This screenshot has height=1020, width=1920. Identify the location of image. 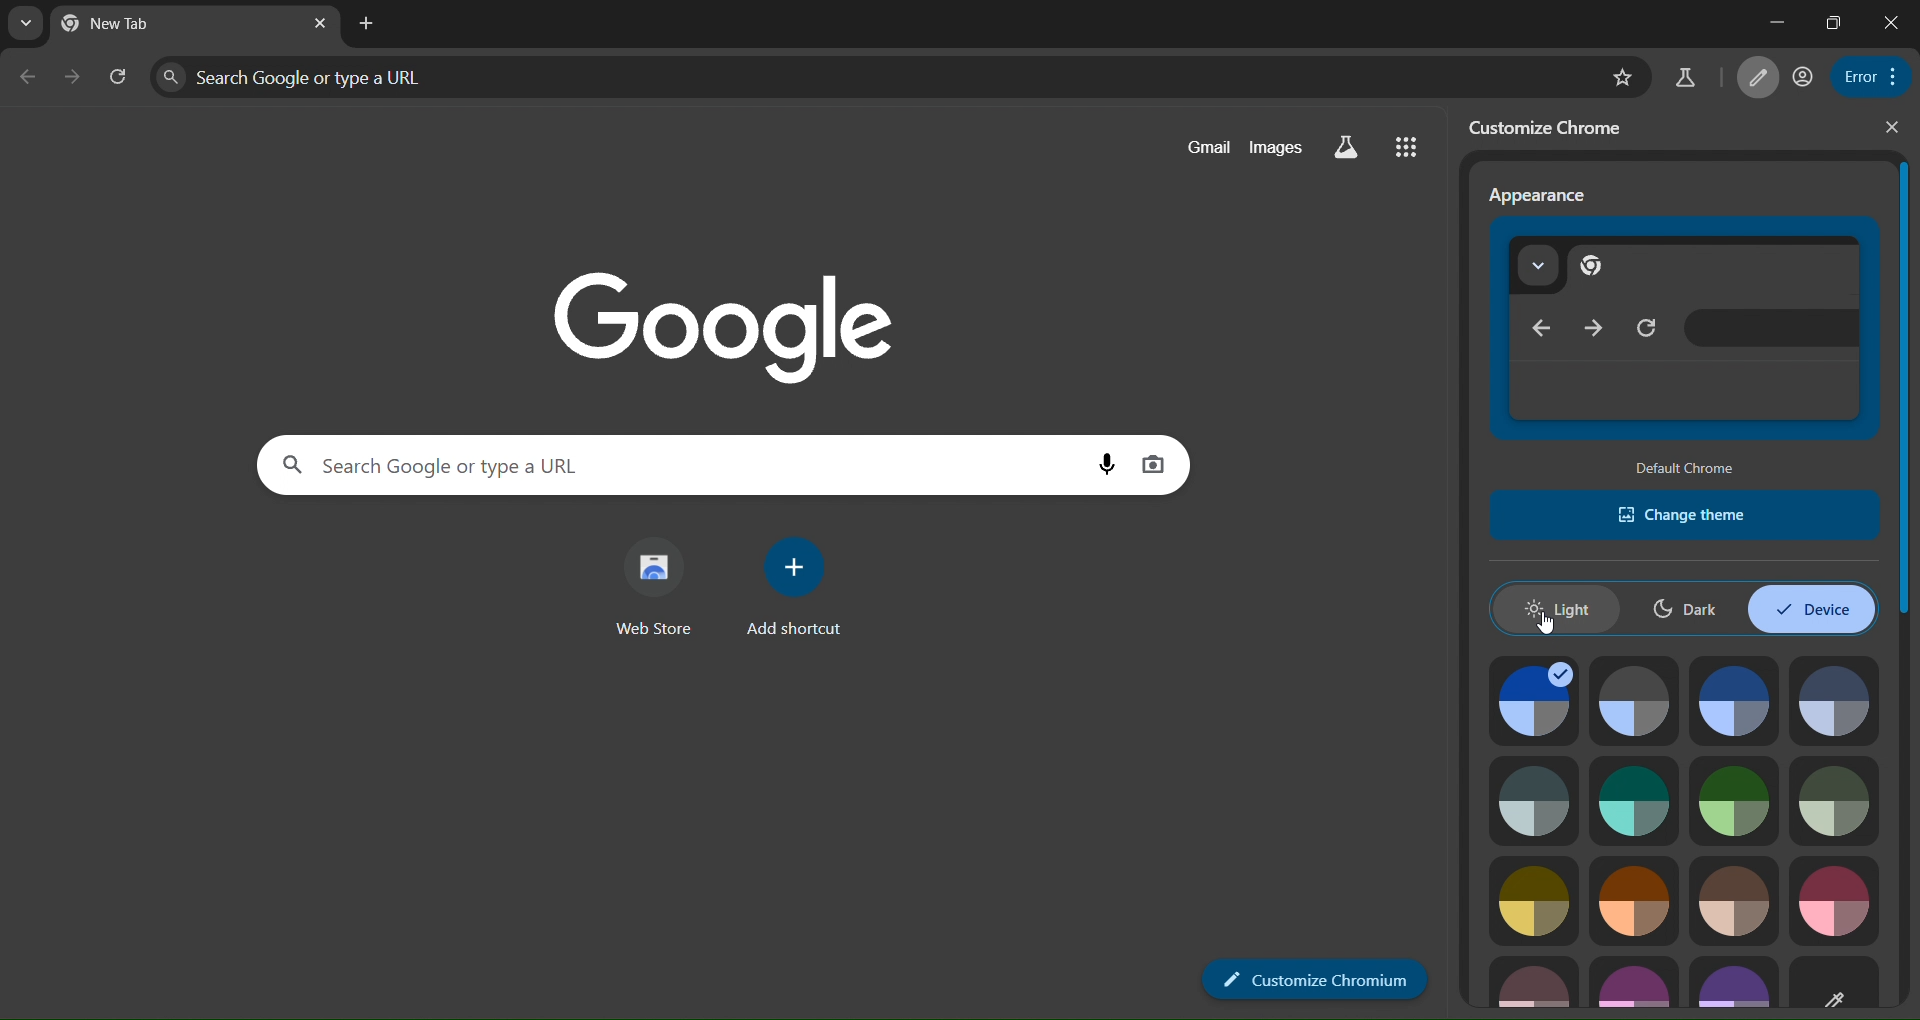
(1734, 983).